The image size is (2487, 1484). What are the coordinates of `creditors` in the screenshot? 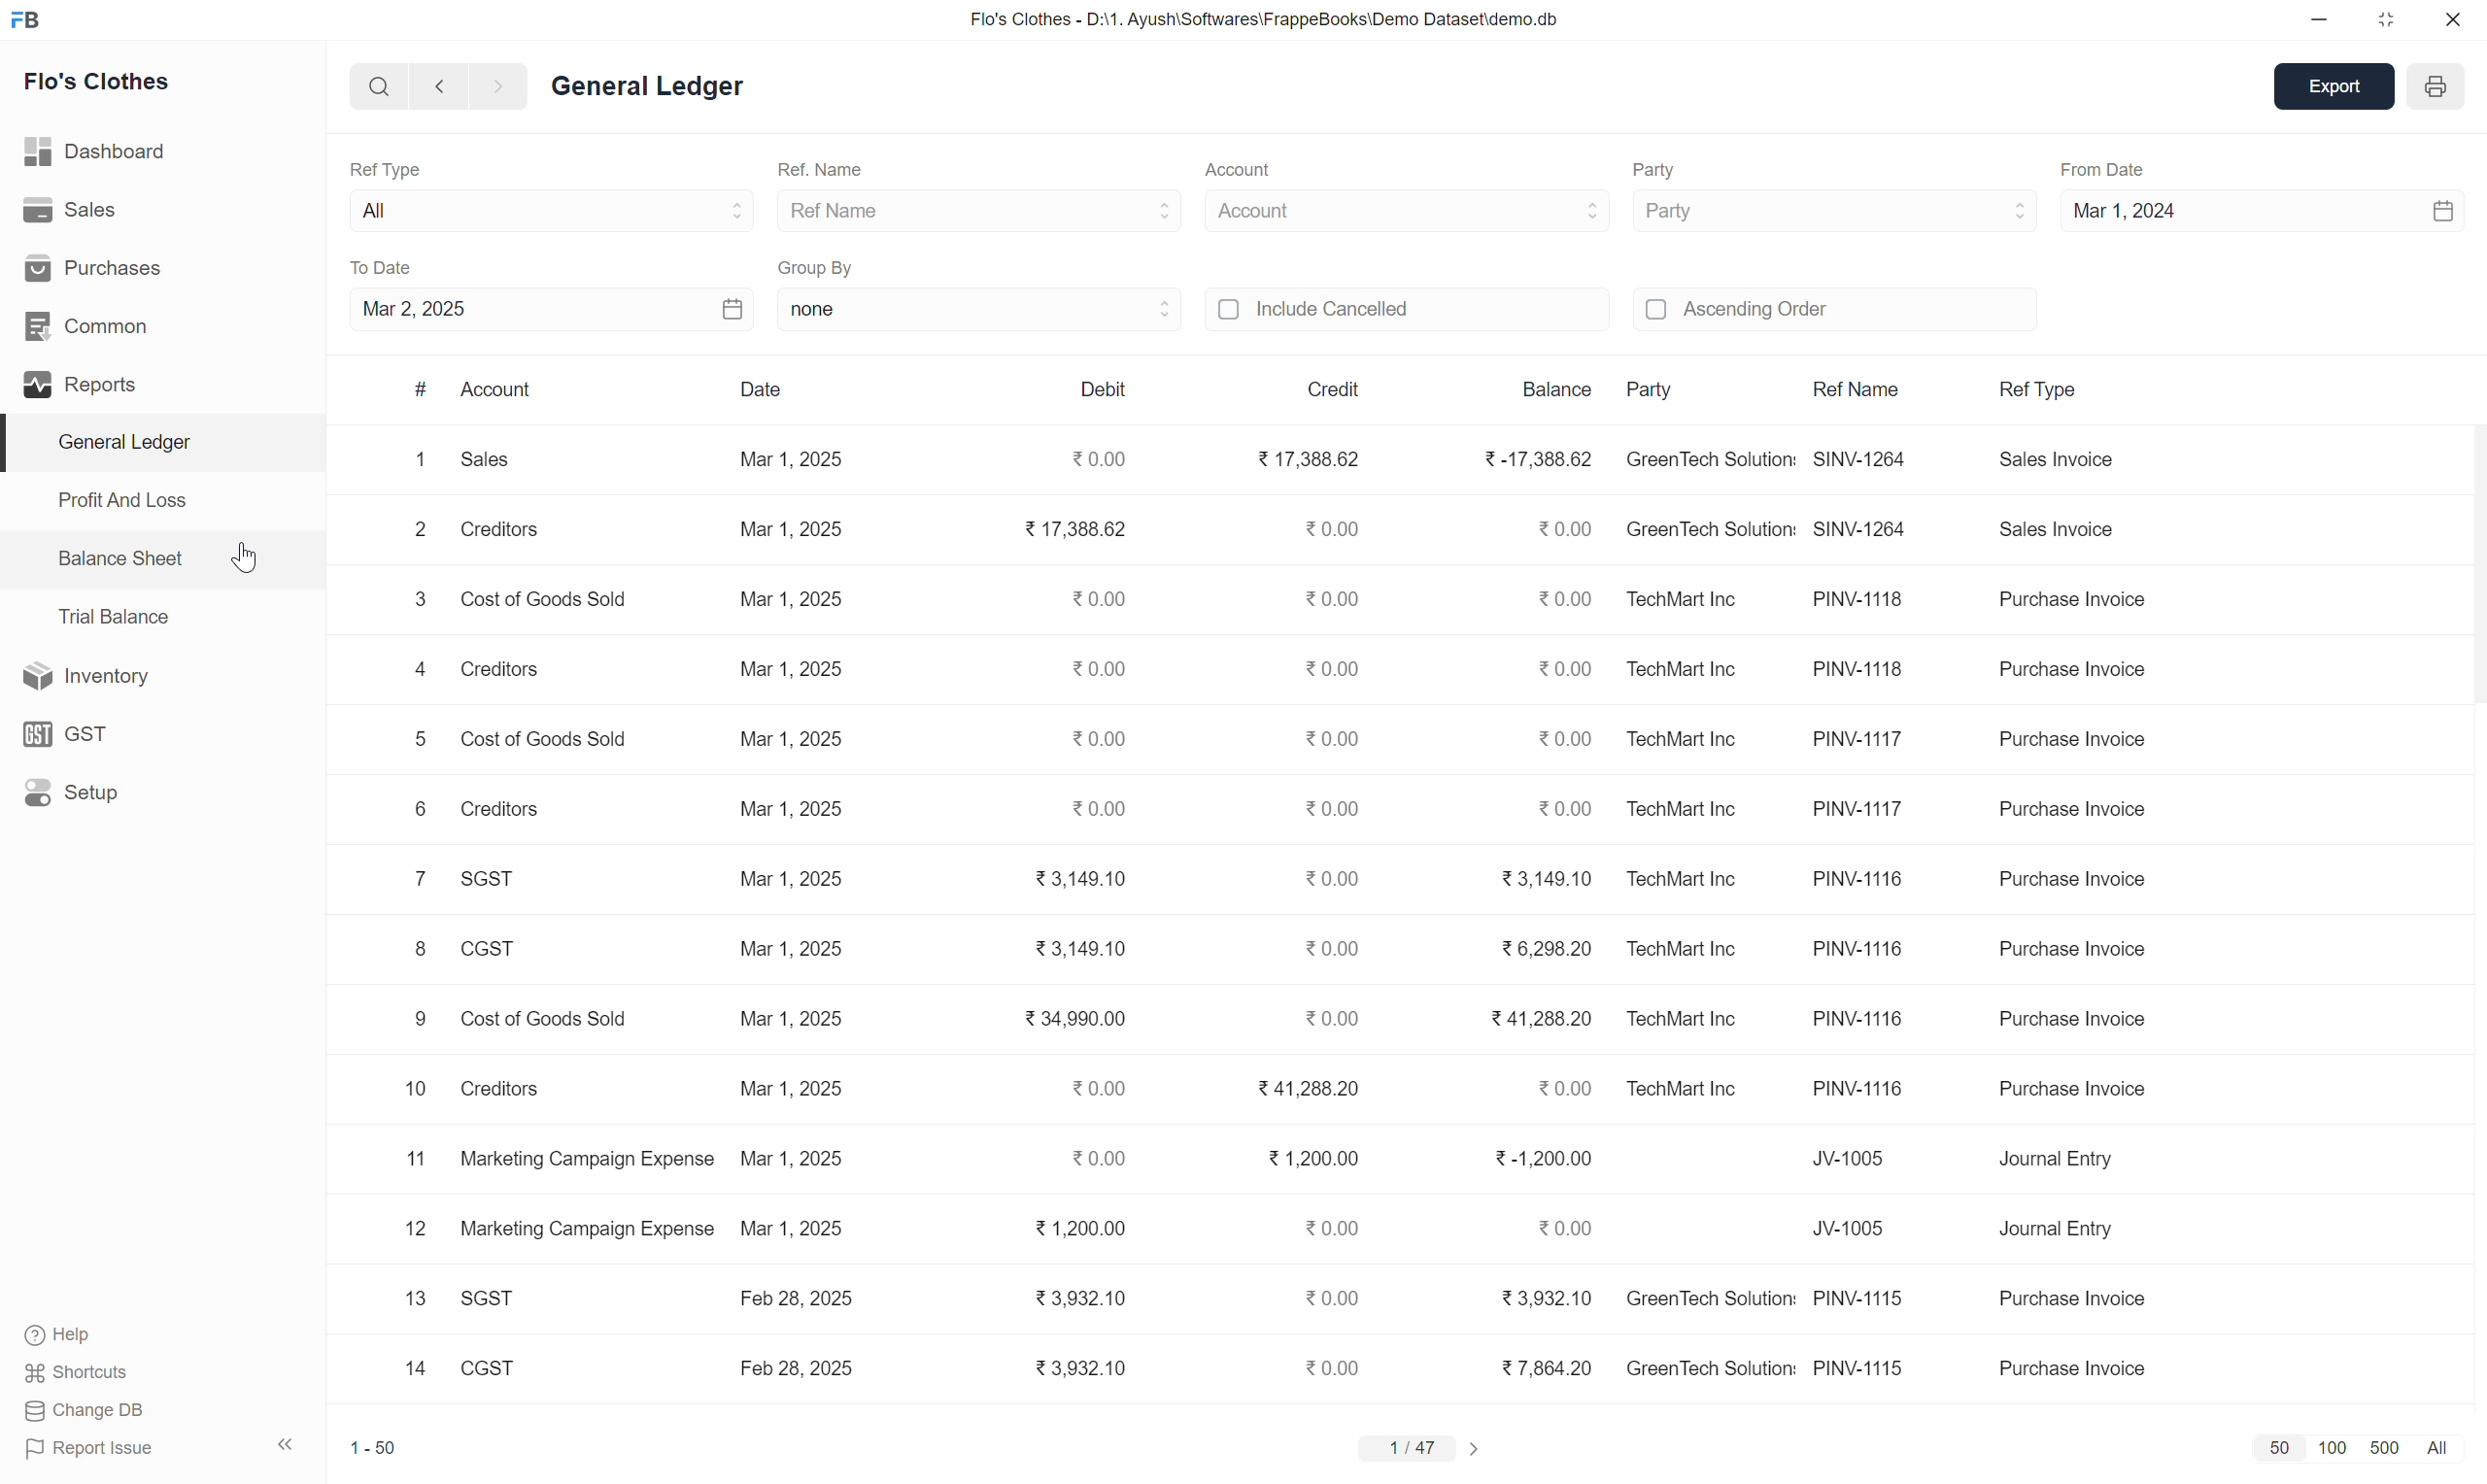 It's located at (500, 669).